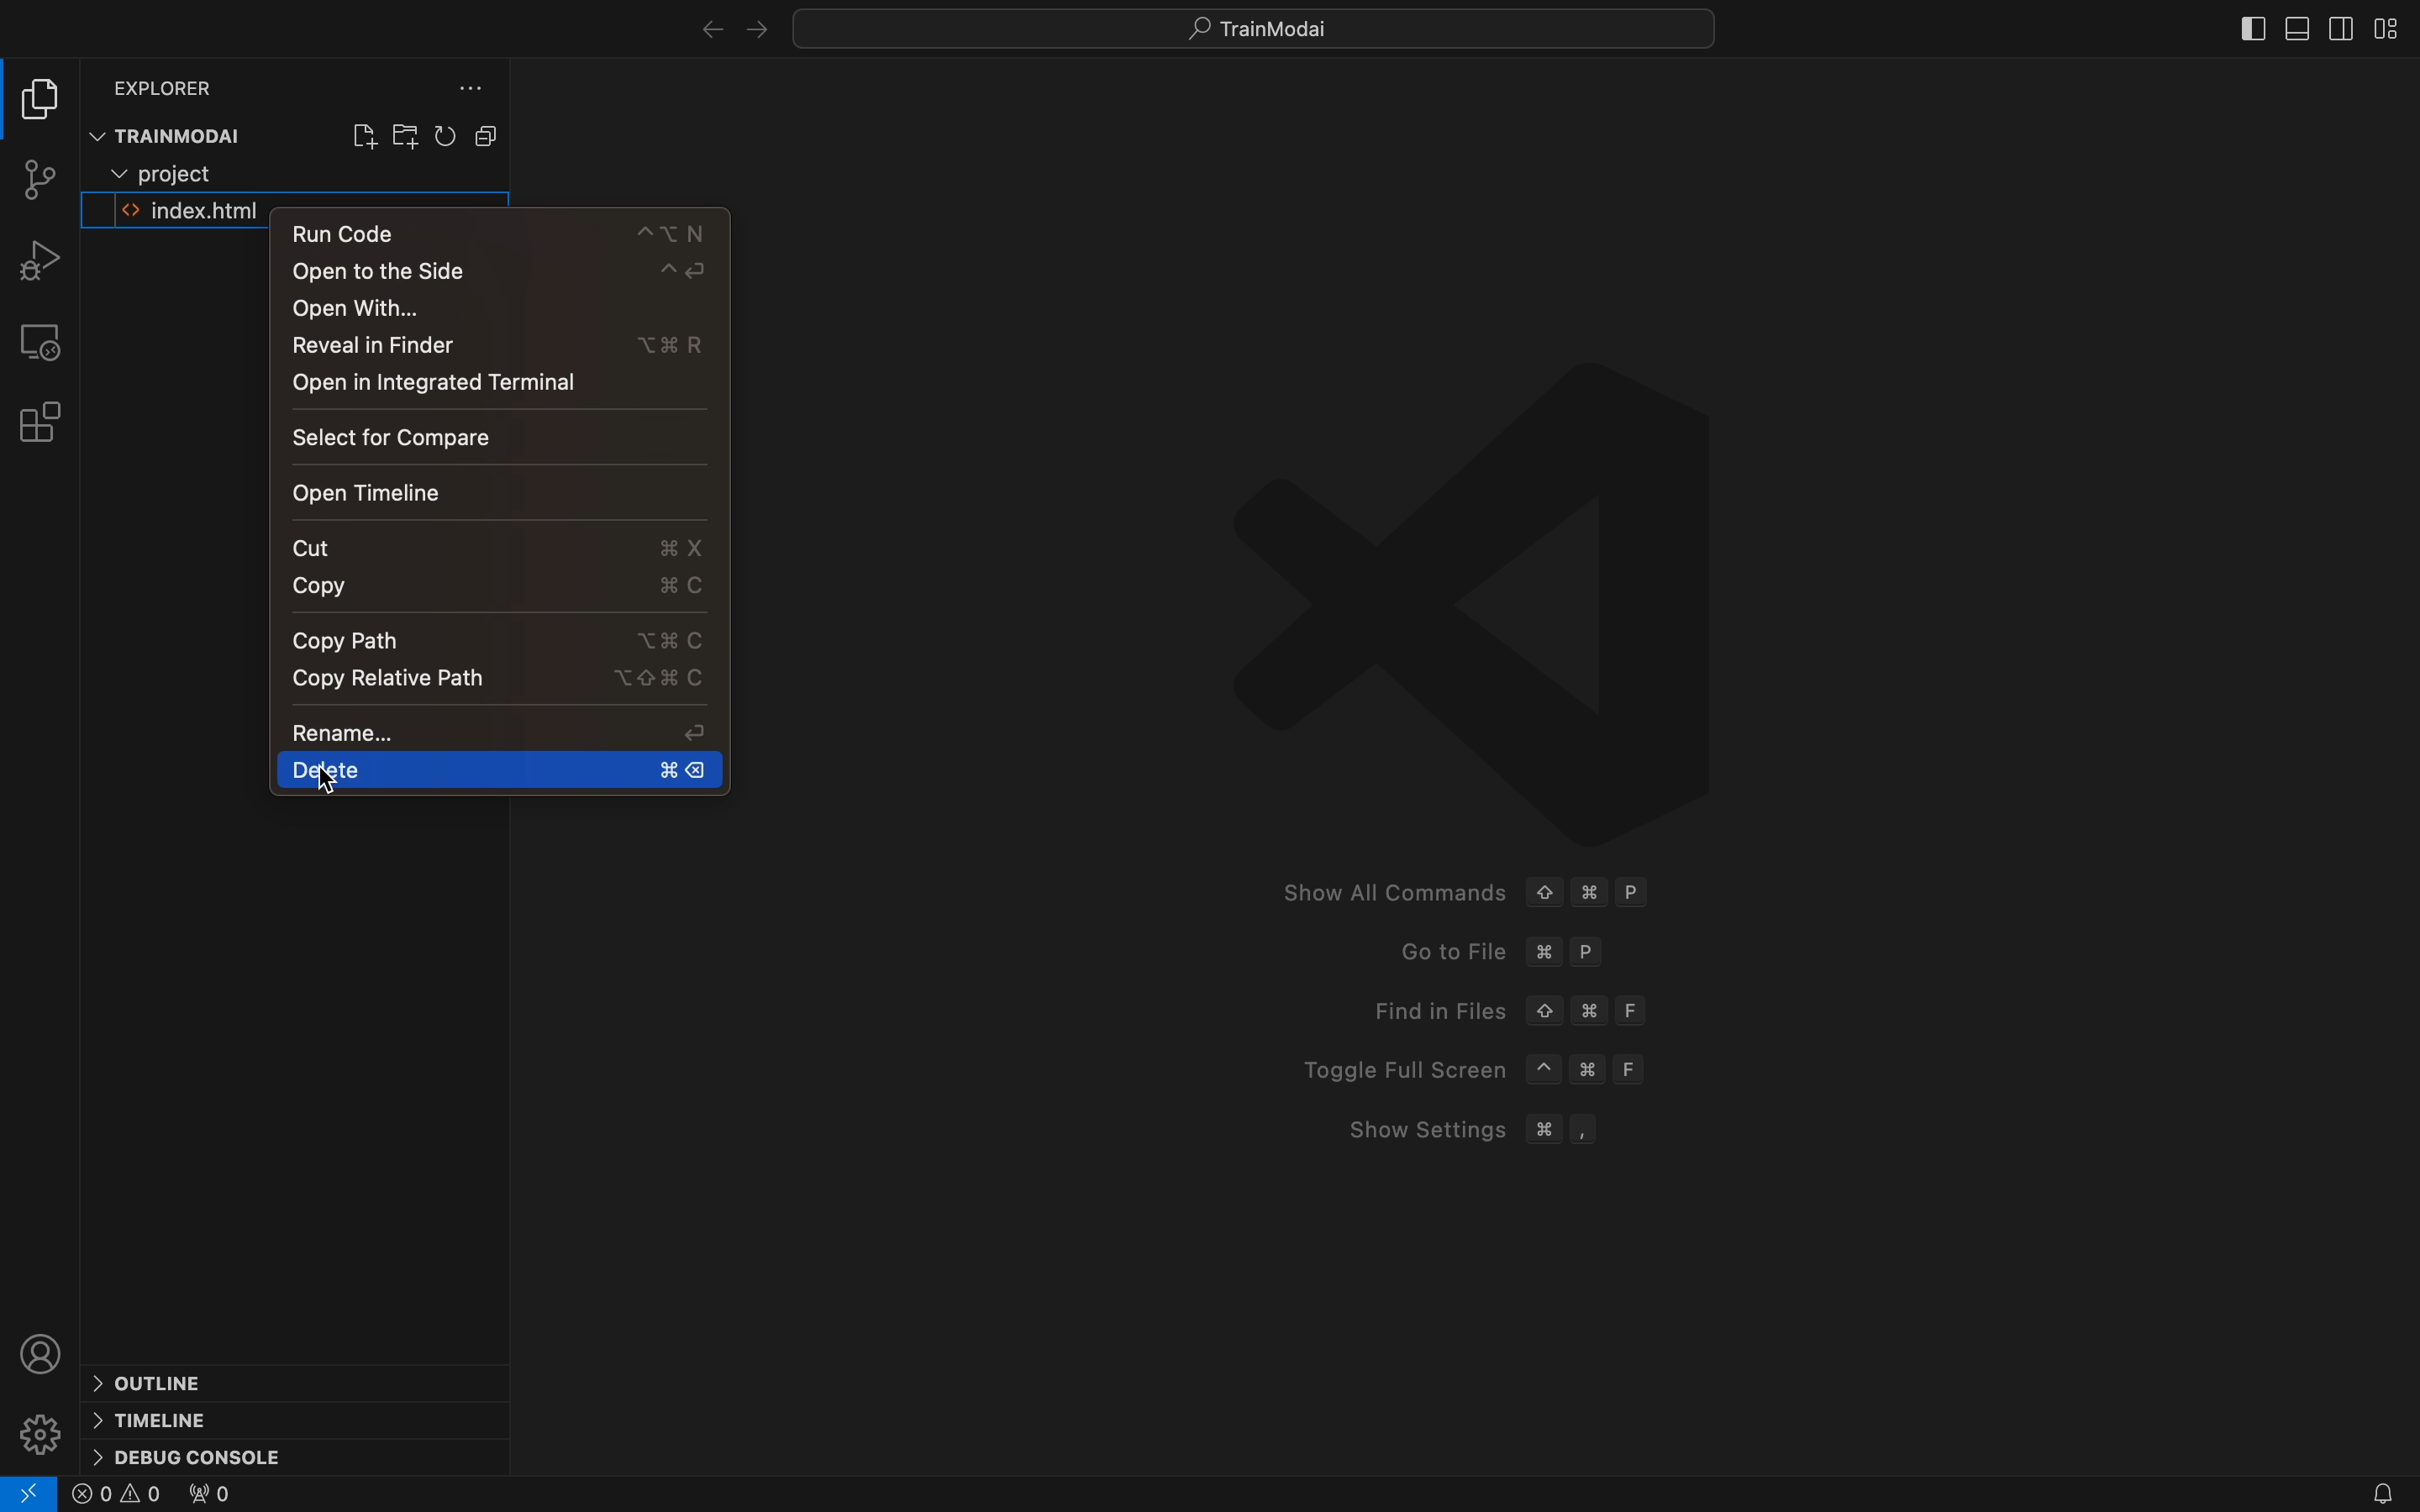 Image resolution: width=2420 pixels, height=1512 pixels. What do you see at coordinates (401, 680) in the screenshot?
I see `copy path` at bounding box center [401, 680].